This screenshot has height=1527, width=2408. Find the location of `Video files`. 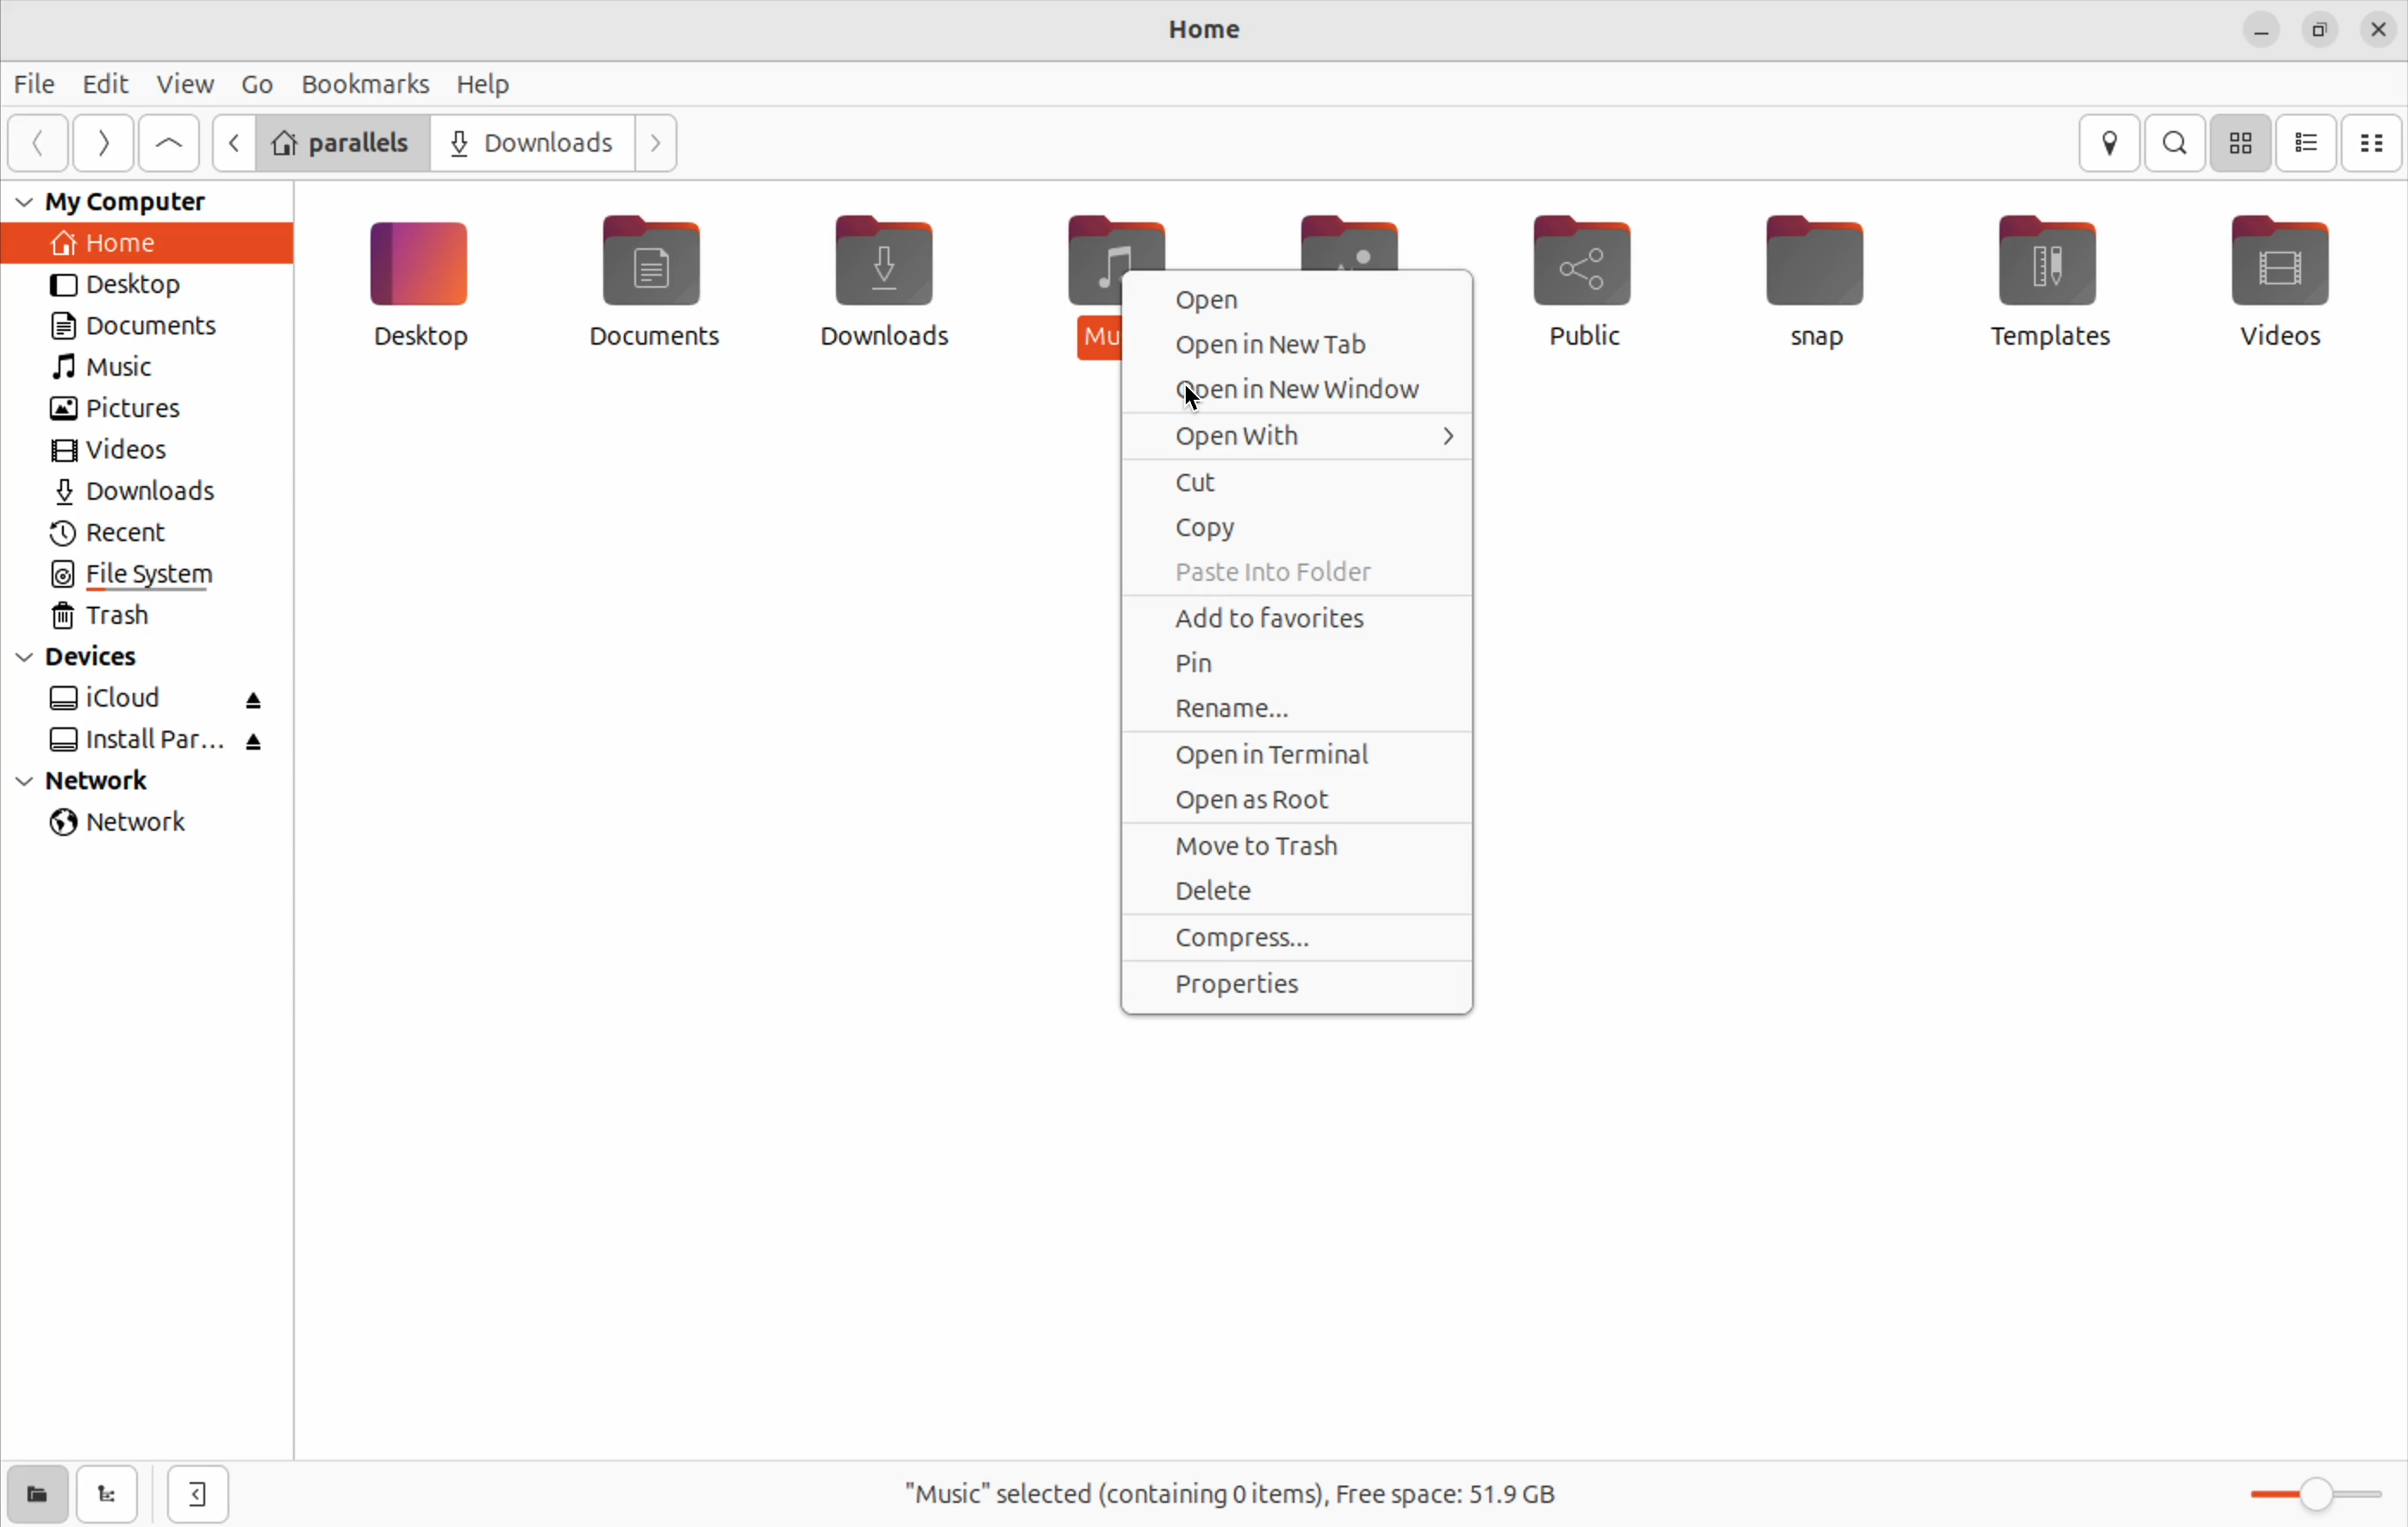

Video files is located at coordinates (2283, 277).